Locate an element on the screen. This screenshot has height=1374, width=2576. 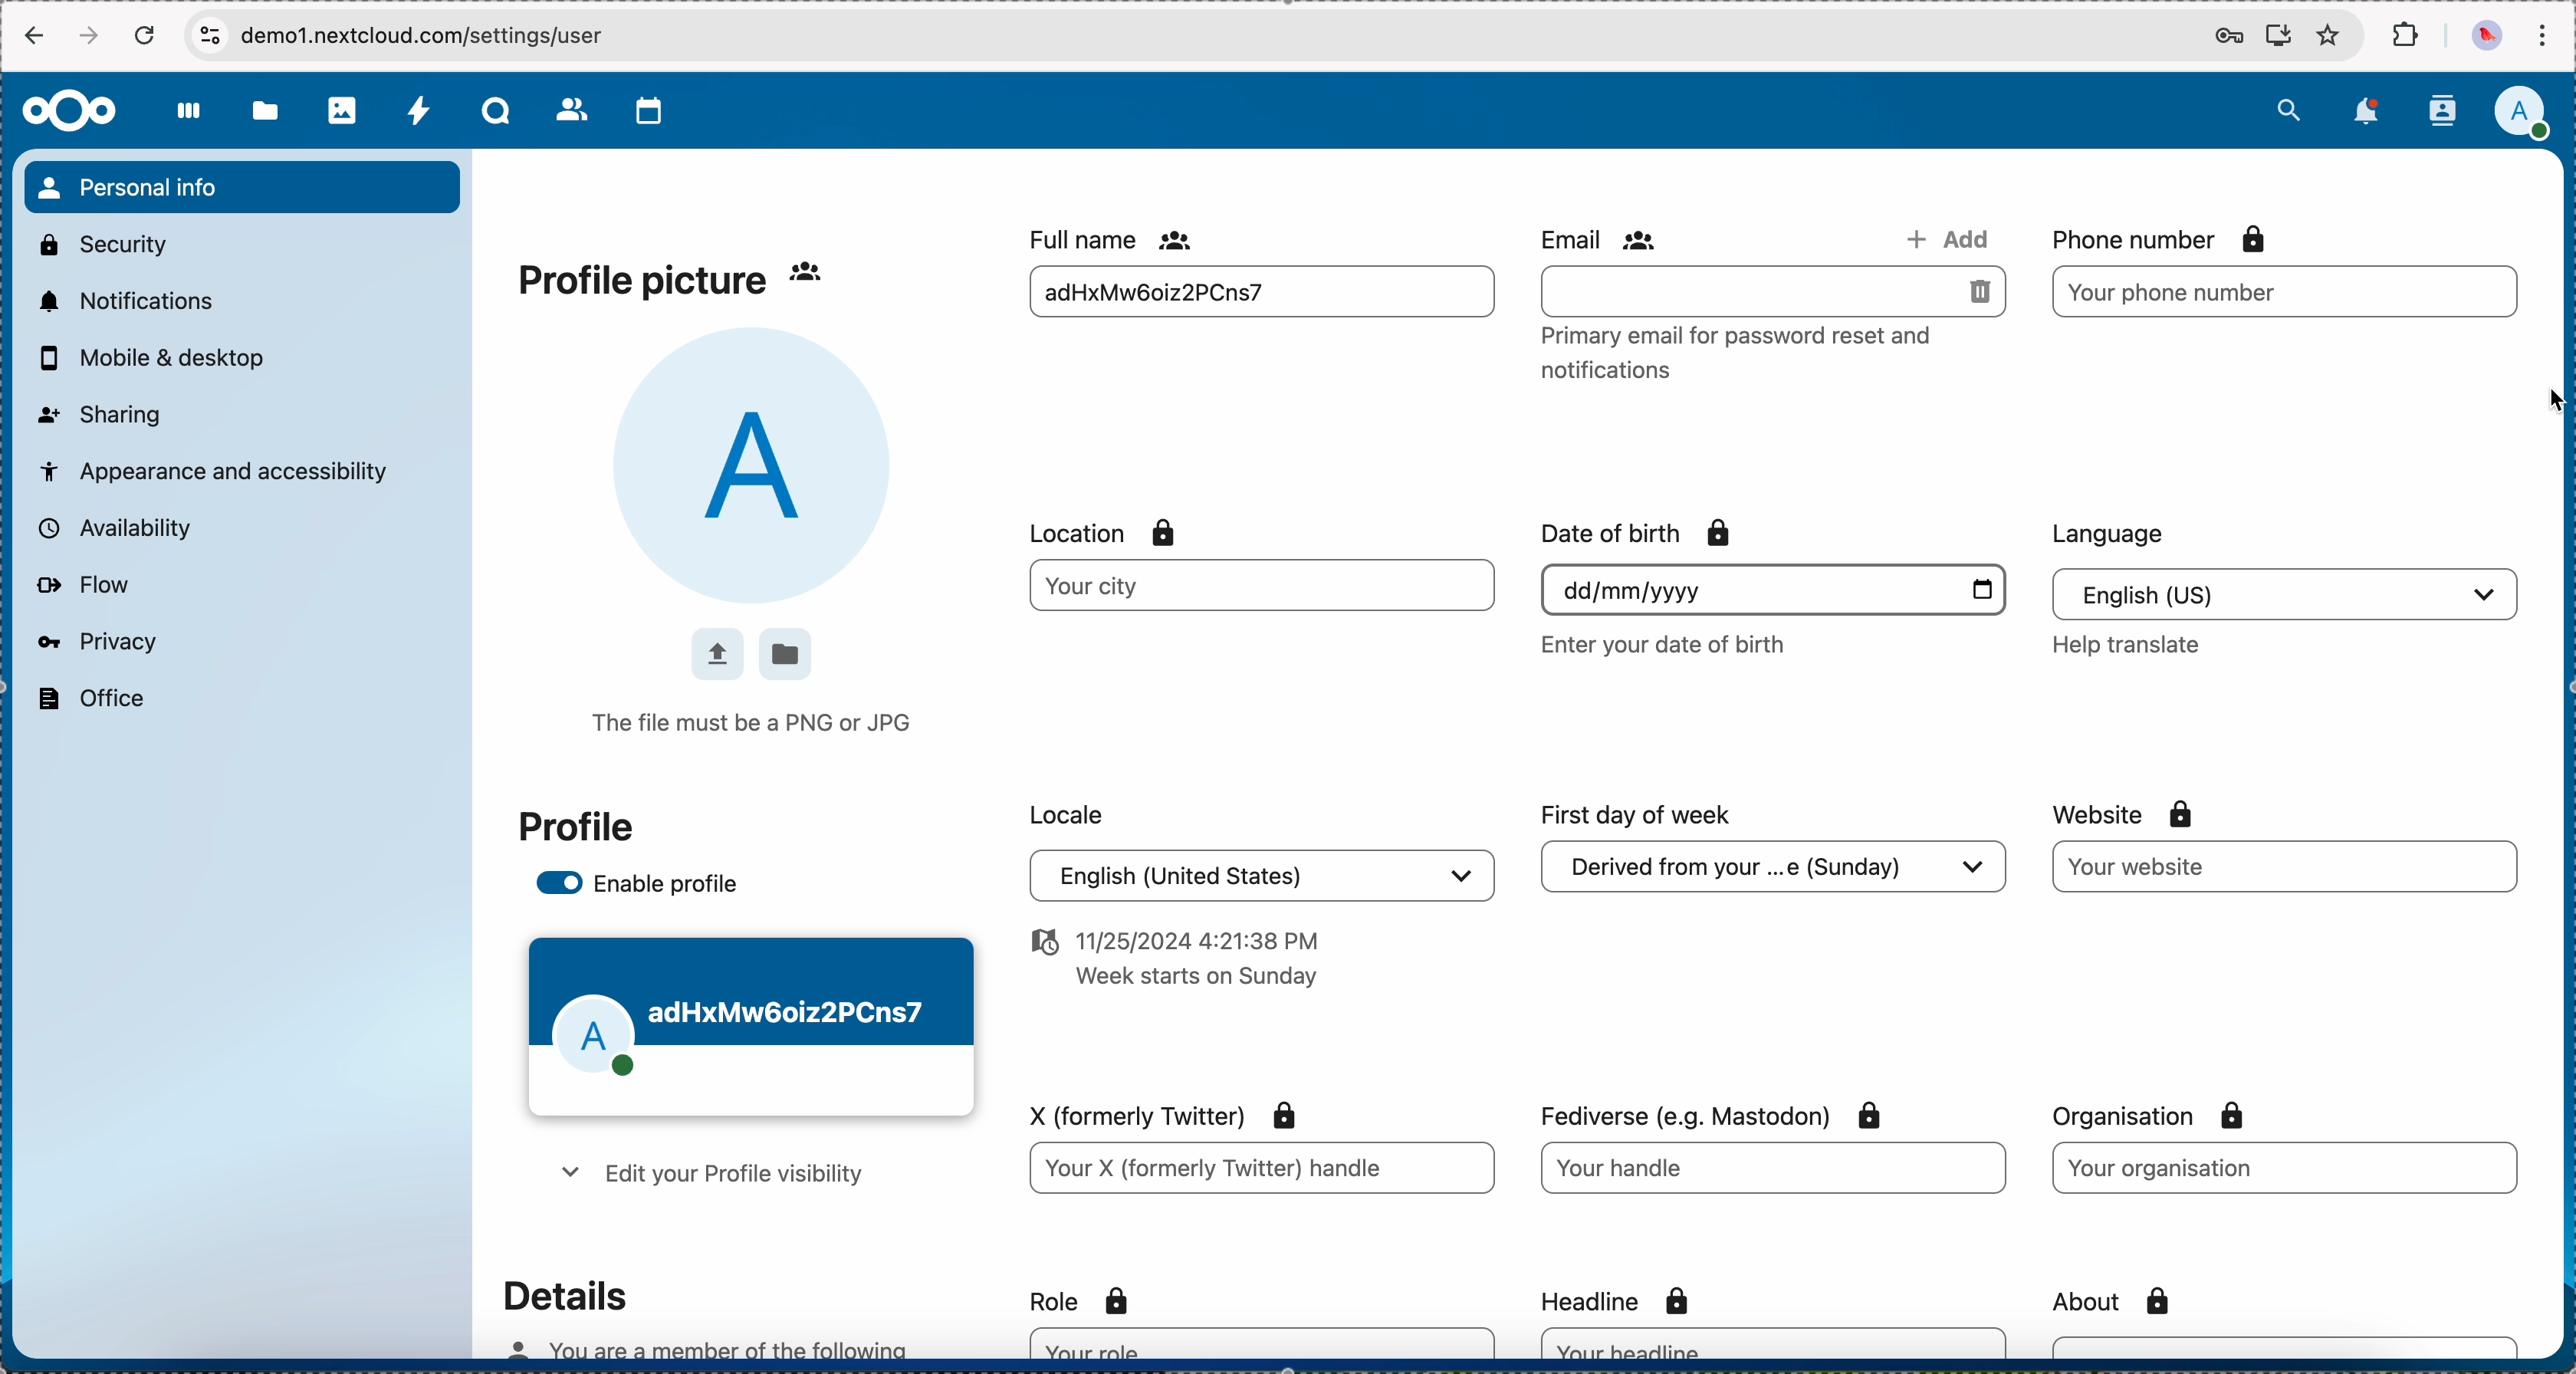
contacts is located at coordinates (2441, 111).